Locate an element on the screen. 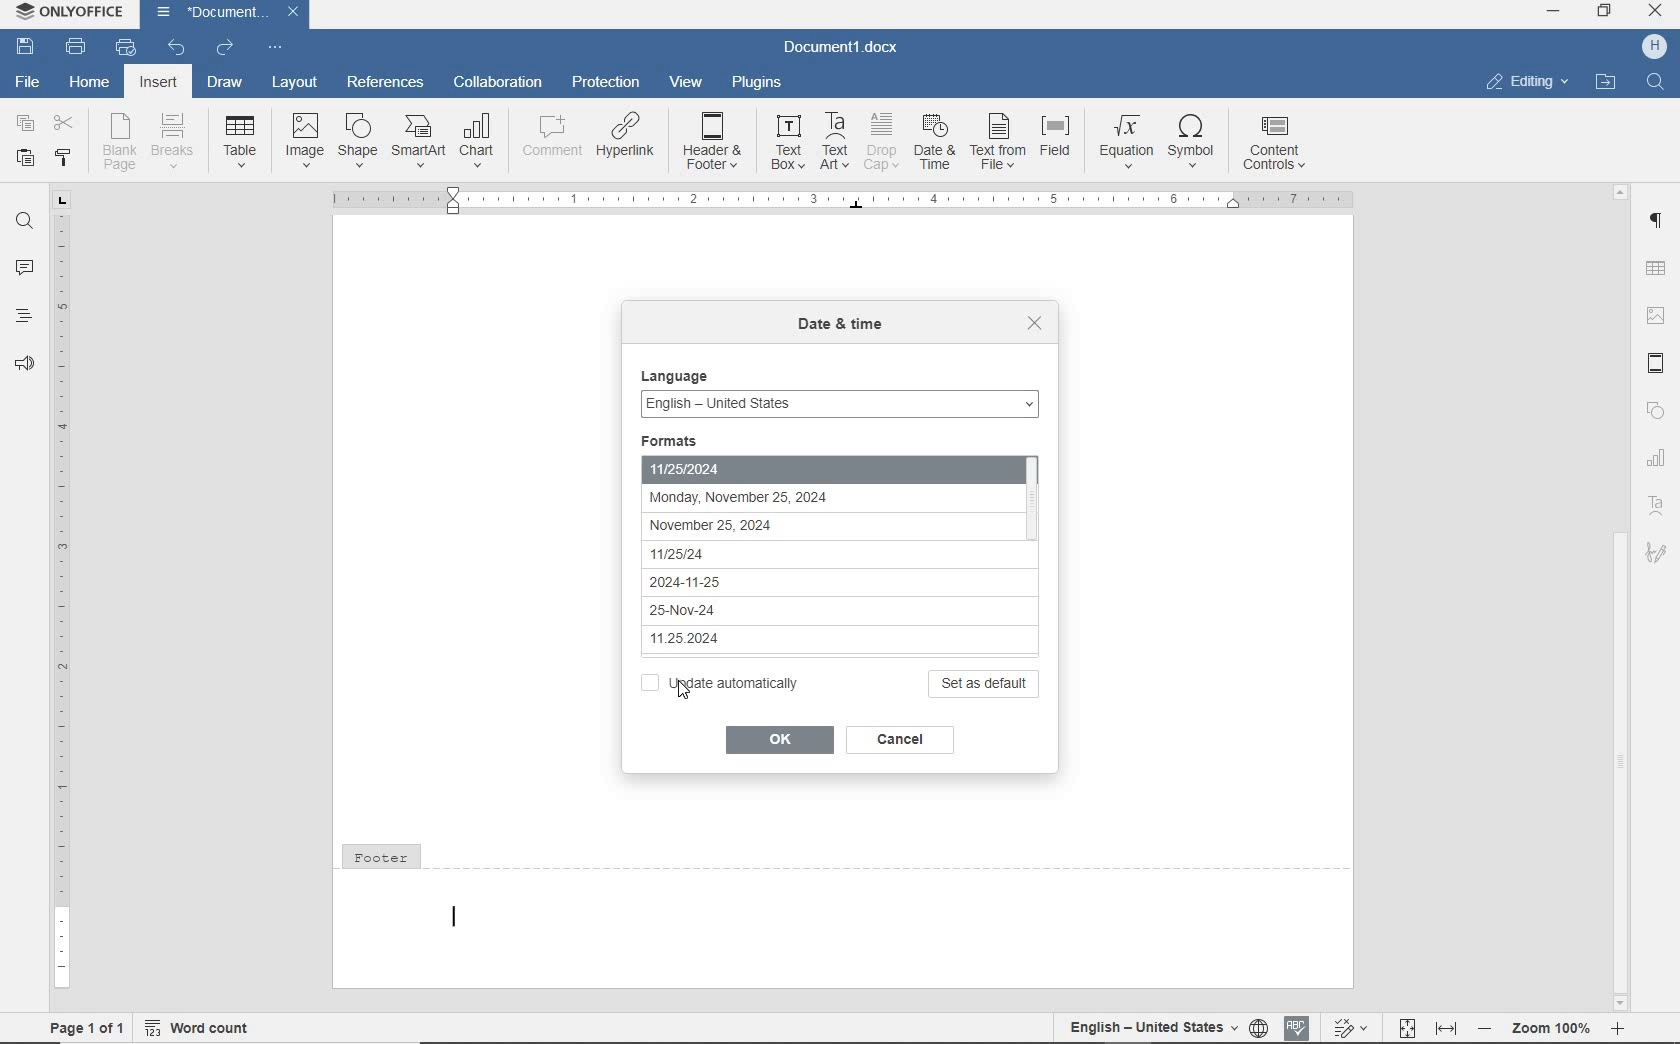  customize quick access toolbar is located at coordinates (275, 48).